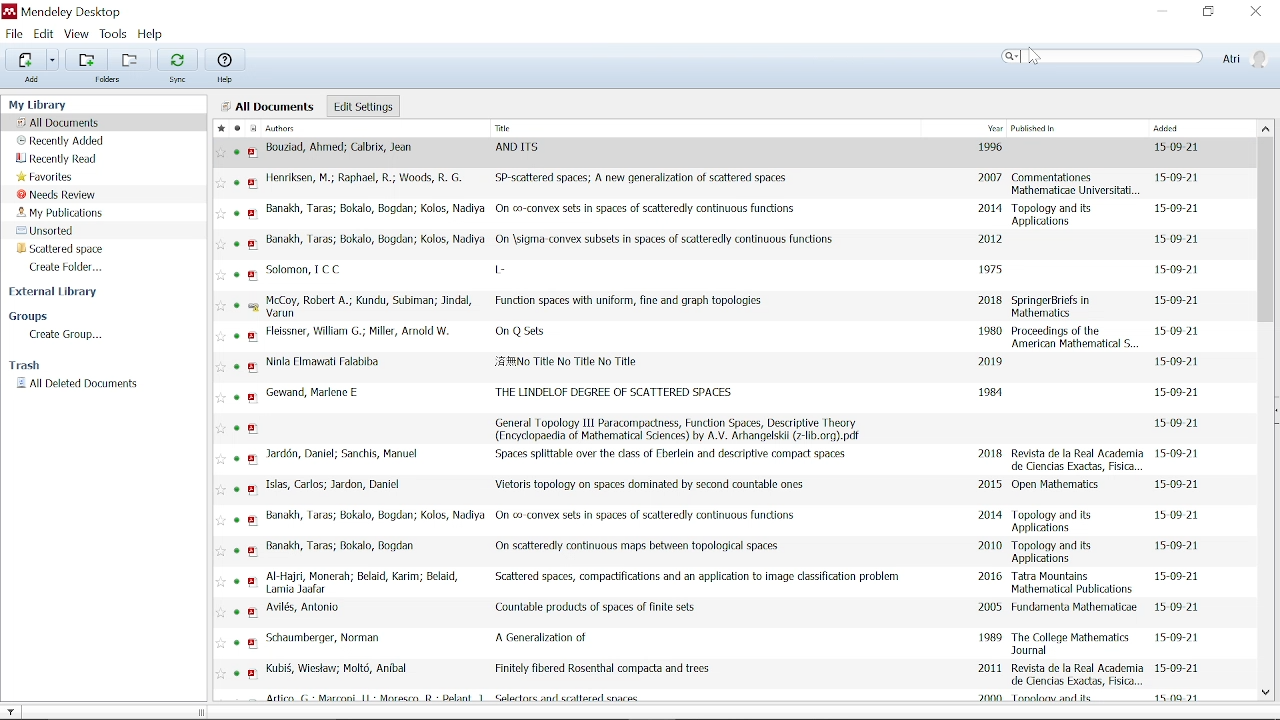  Describe the element at coordinates (1035, 57) in the screenshot. I see `Cursor` at that location.